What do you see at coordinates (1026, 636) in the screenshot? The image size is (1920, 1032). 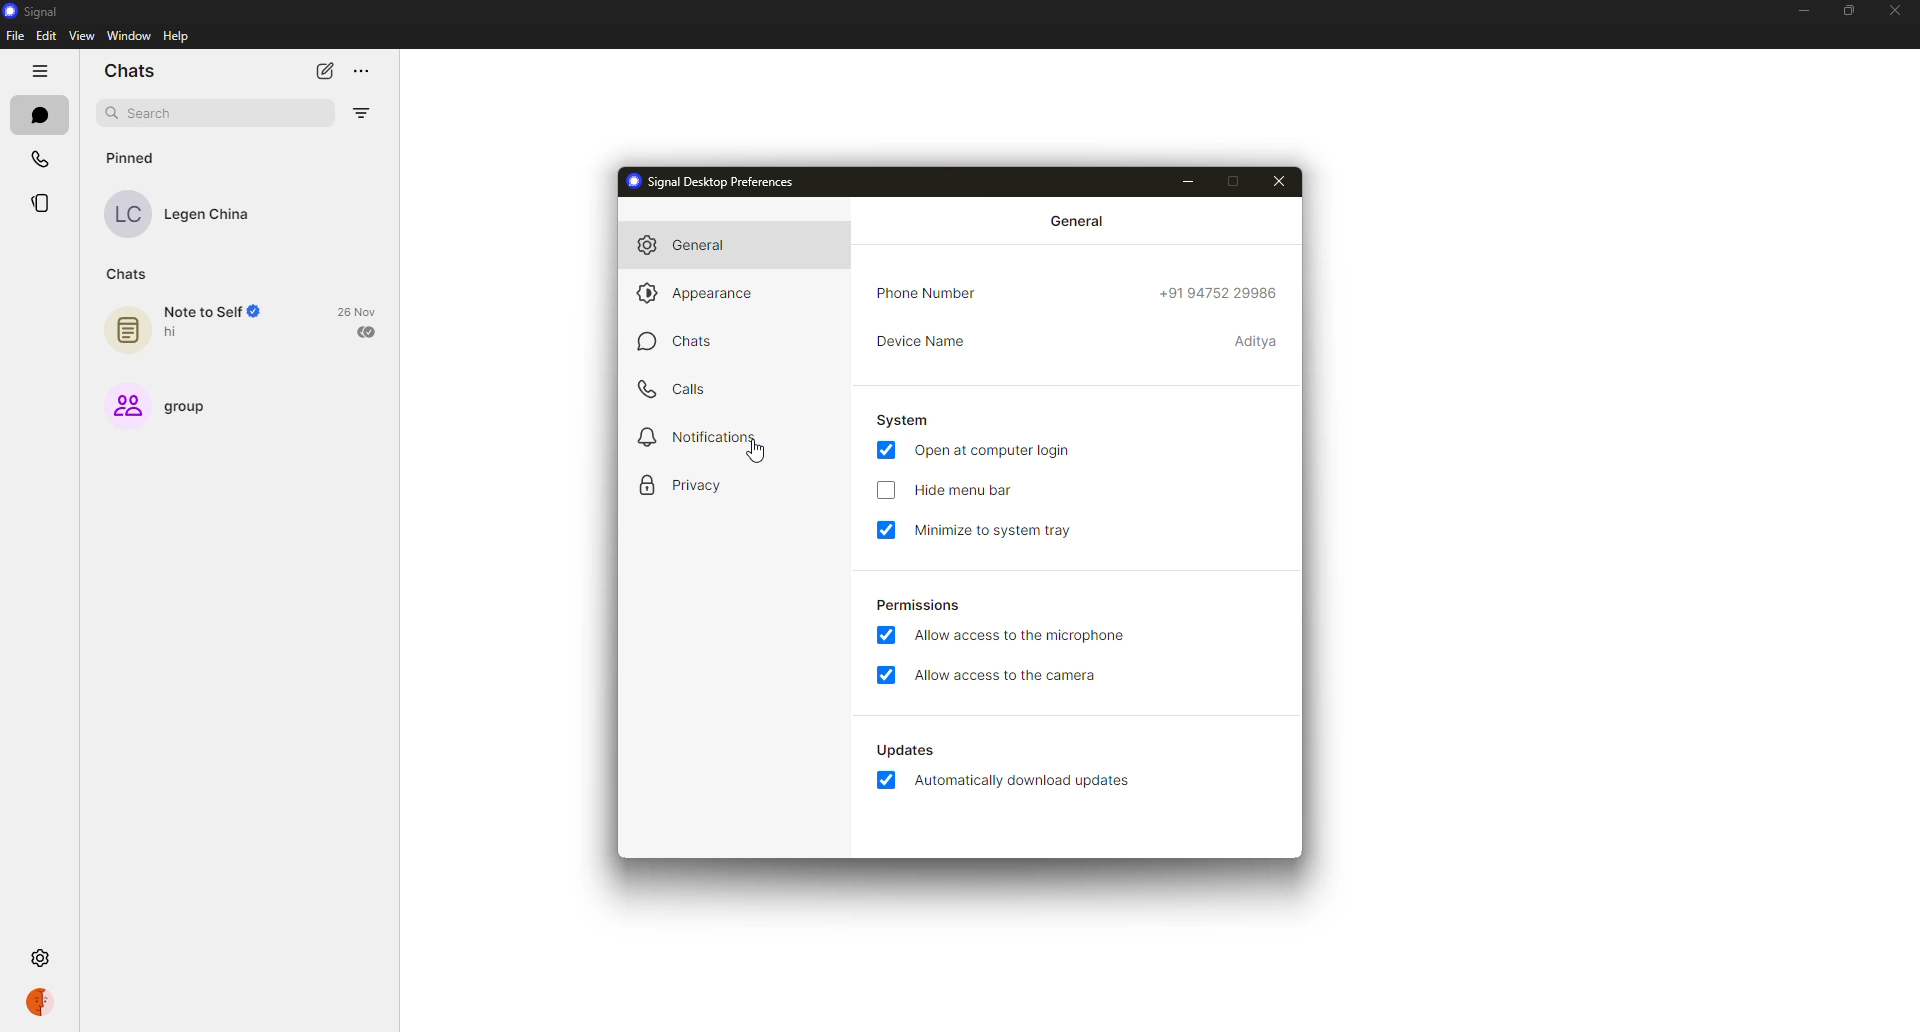 I see `allow access to microphone` at bounding box center [1026, 636].